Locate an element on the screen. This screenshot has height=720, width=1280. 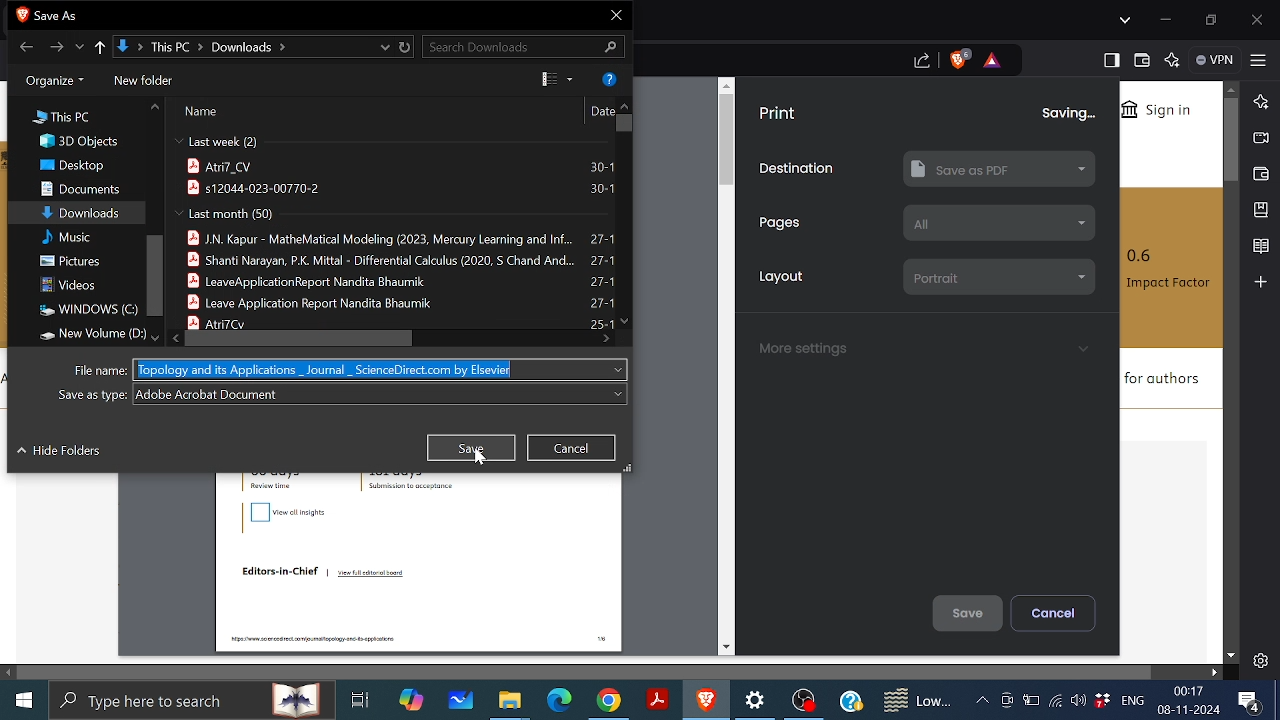
Move up is located at coordinates (1233, 89).